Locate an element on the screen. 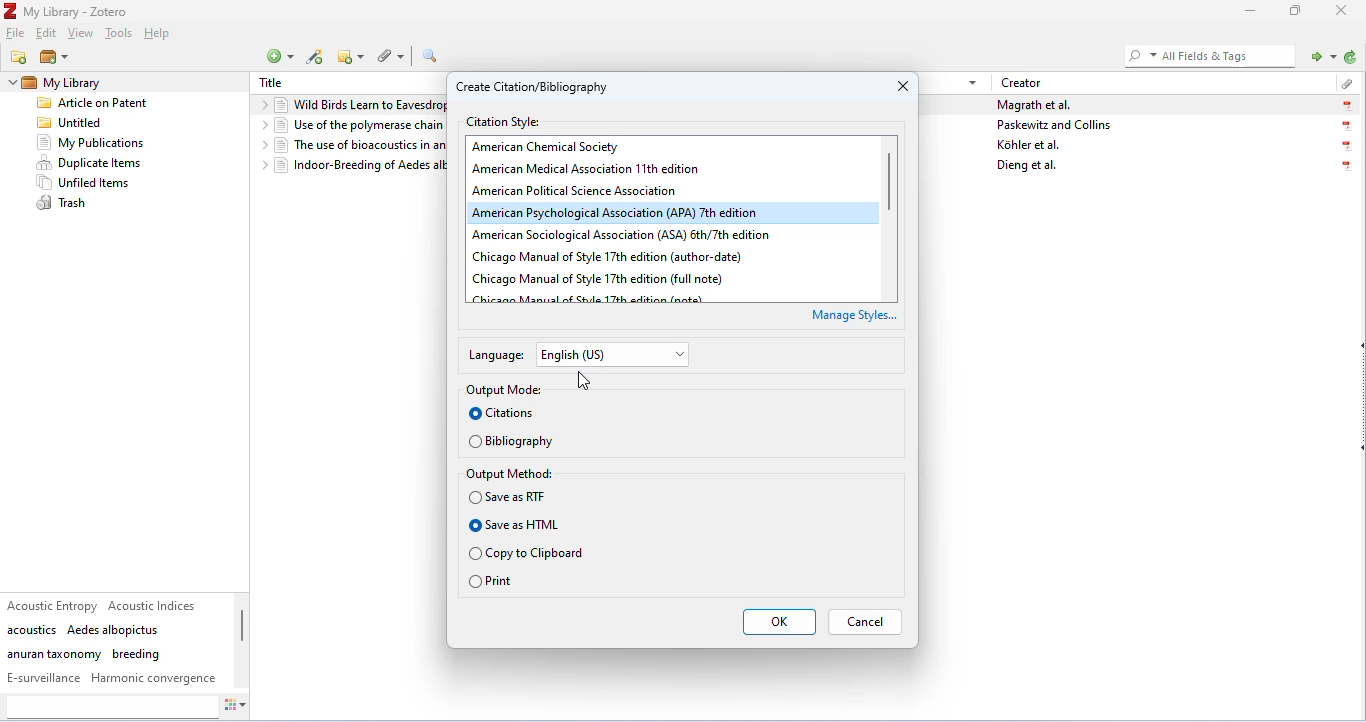 The width and height of the screenshot is (1366, 722). output mode is located at coordinates (505, 390).